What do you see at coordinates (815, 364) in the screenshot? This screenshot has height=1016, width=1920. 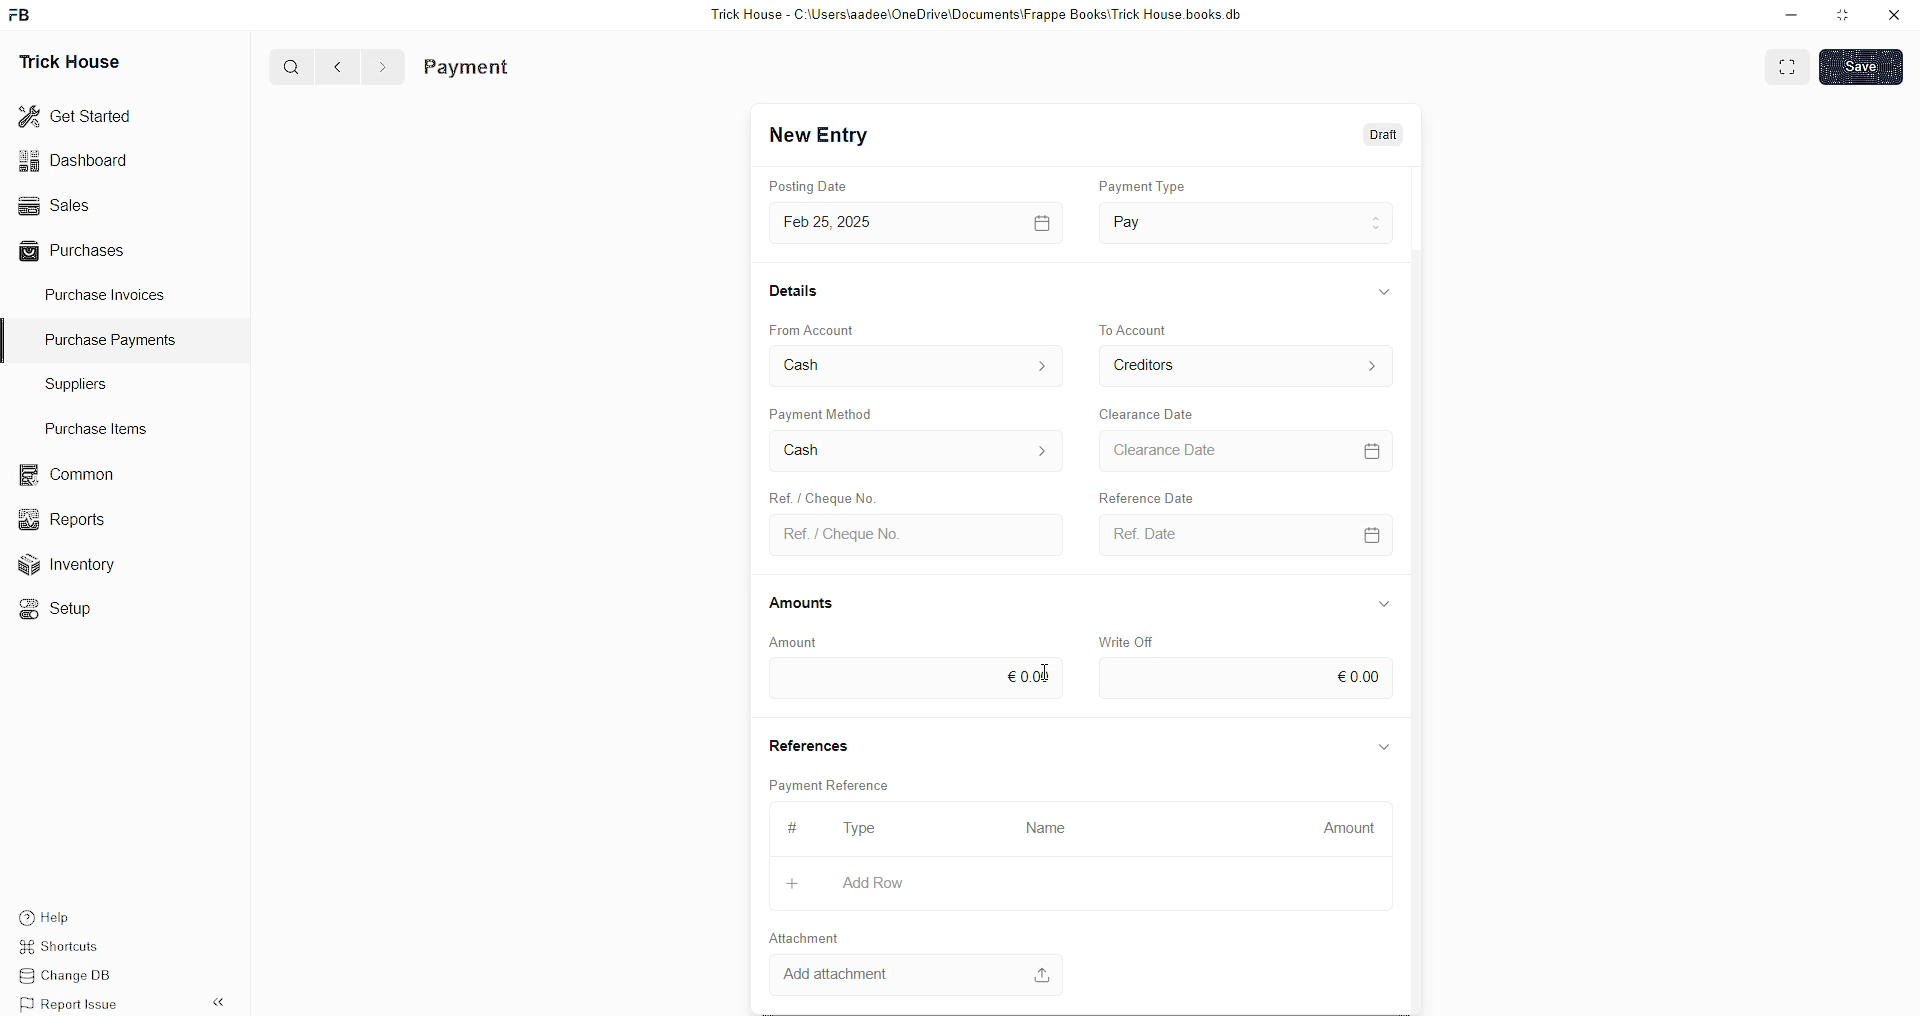 I see `Cash` at bounding box center [815, 364].